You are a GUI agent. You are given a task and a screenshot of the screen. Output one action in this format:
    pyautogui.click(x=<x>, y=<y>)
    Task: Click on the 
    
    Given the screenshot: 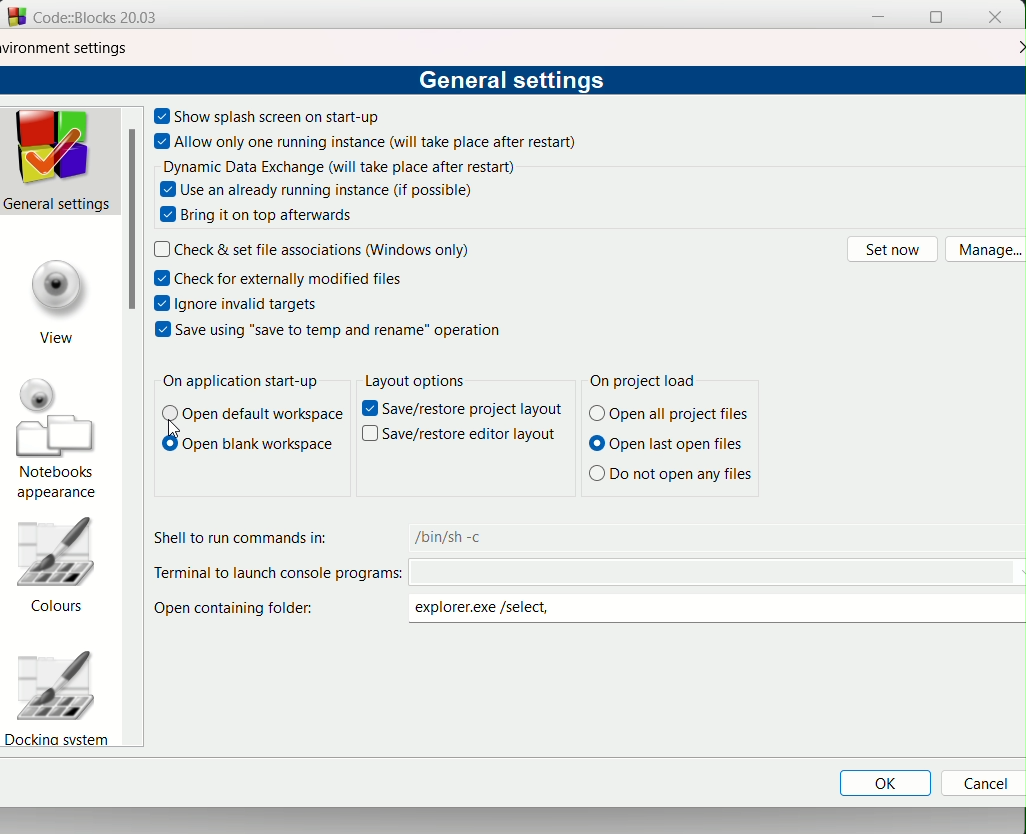 What is the action you would take?
    pyautogui.click(x=370, y=435)
    